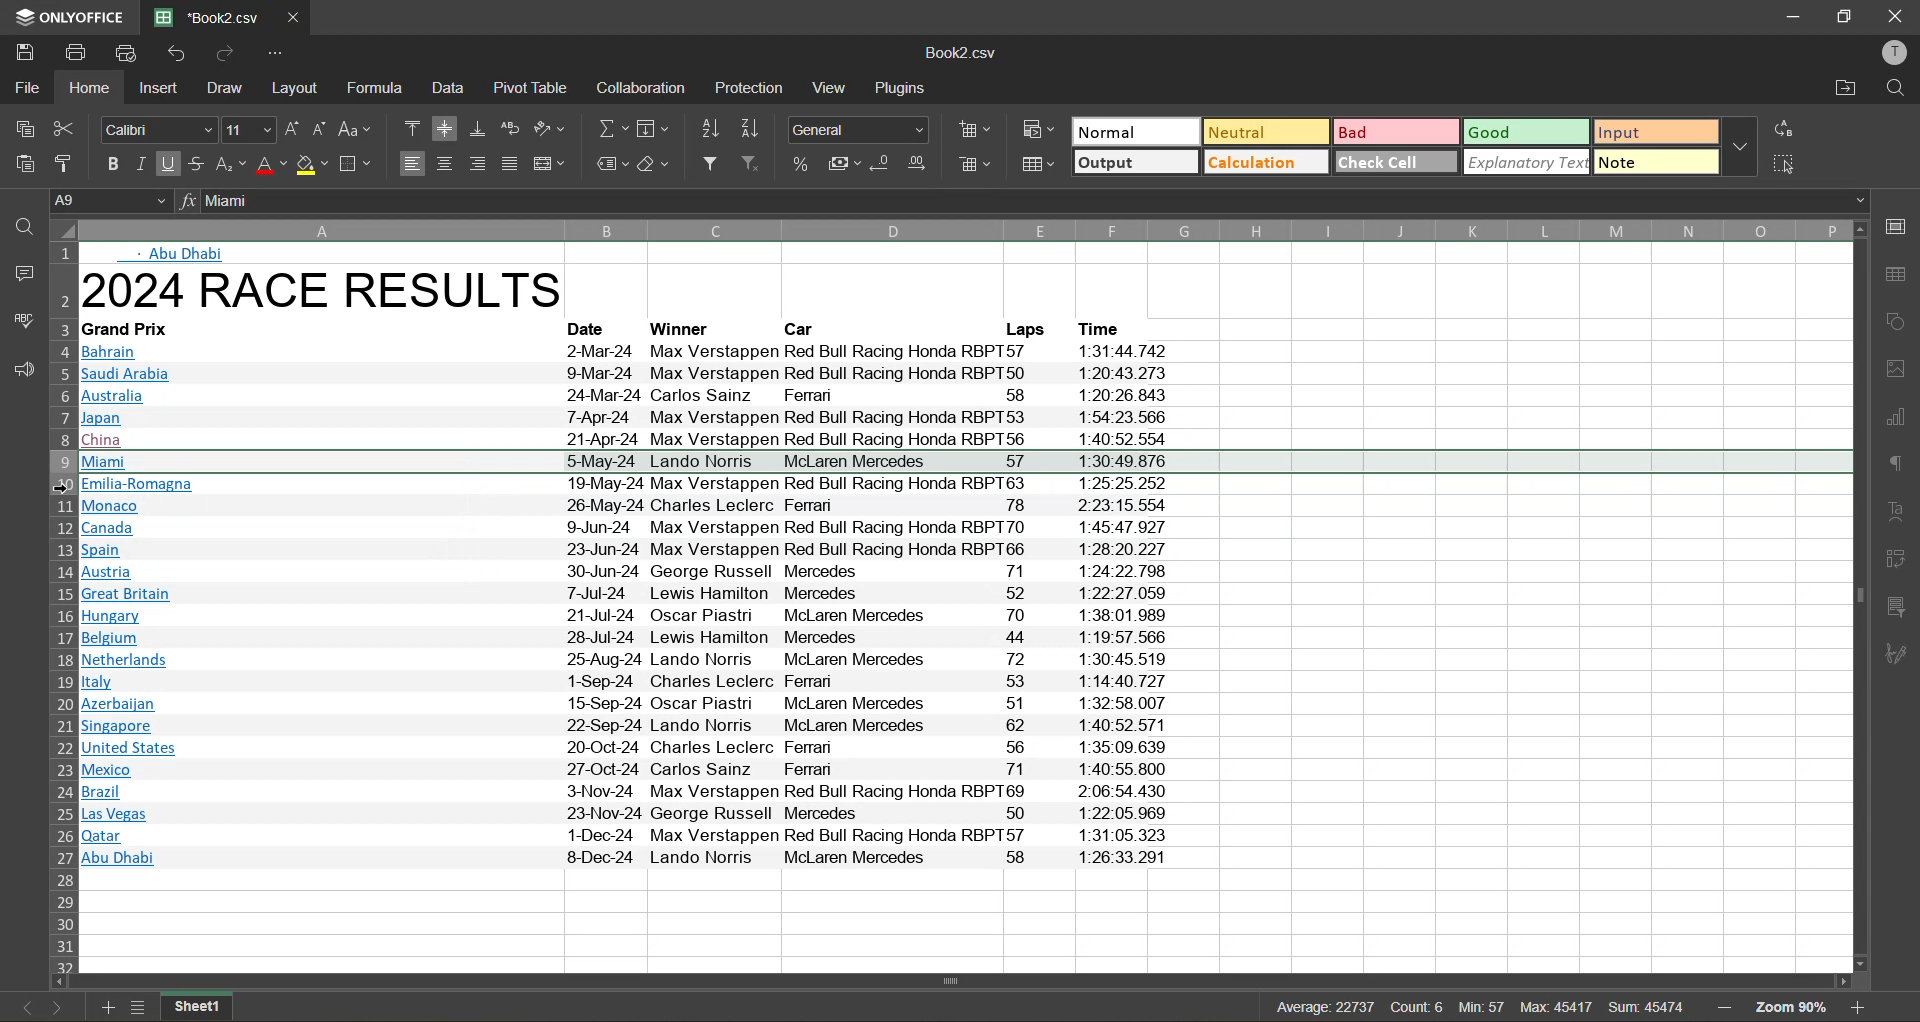 The height and width of the screenshot is (1022, 1920). I want to click on shapes, so click(1901, 321).